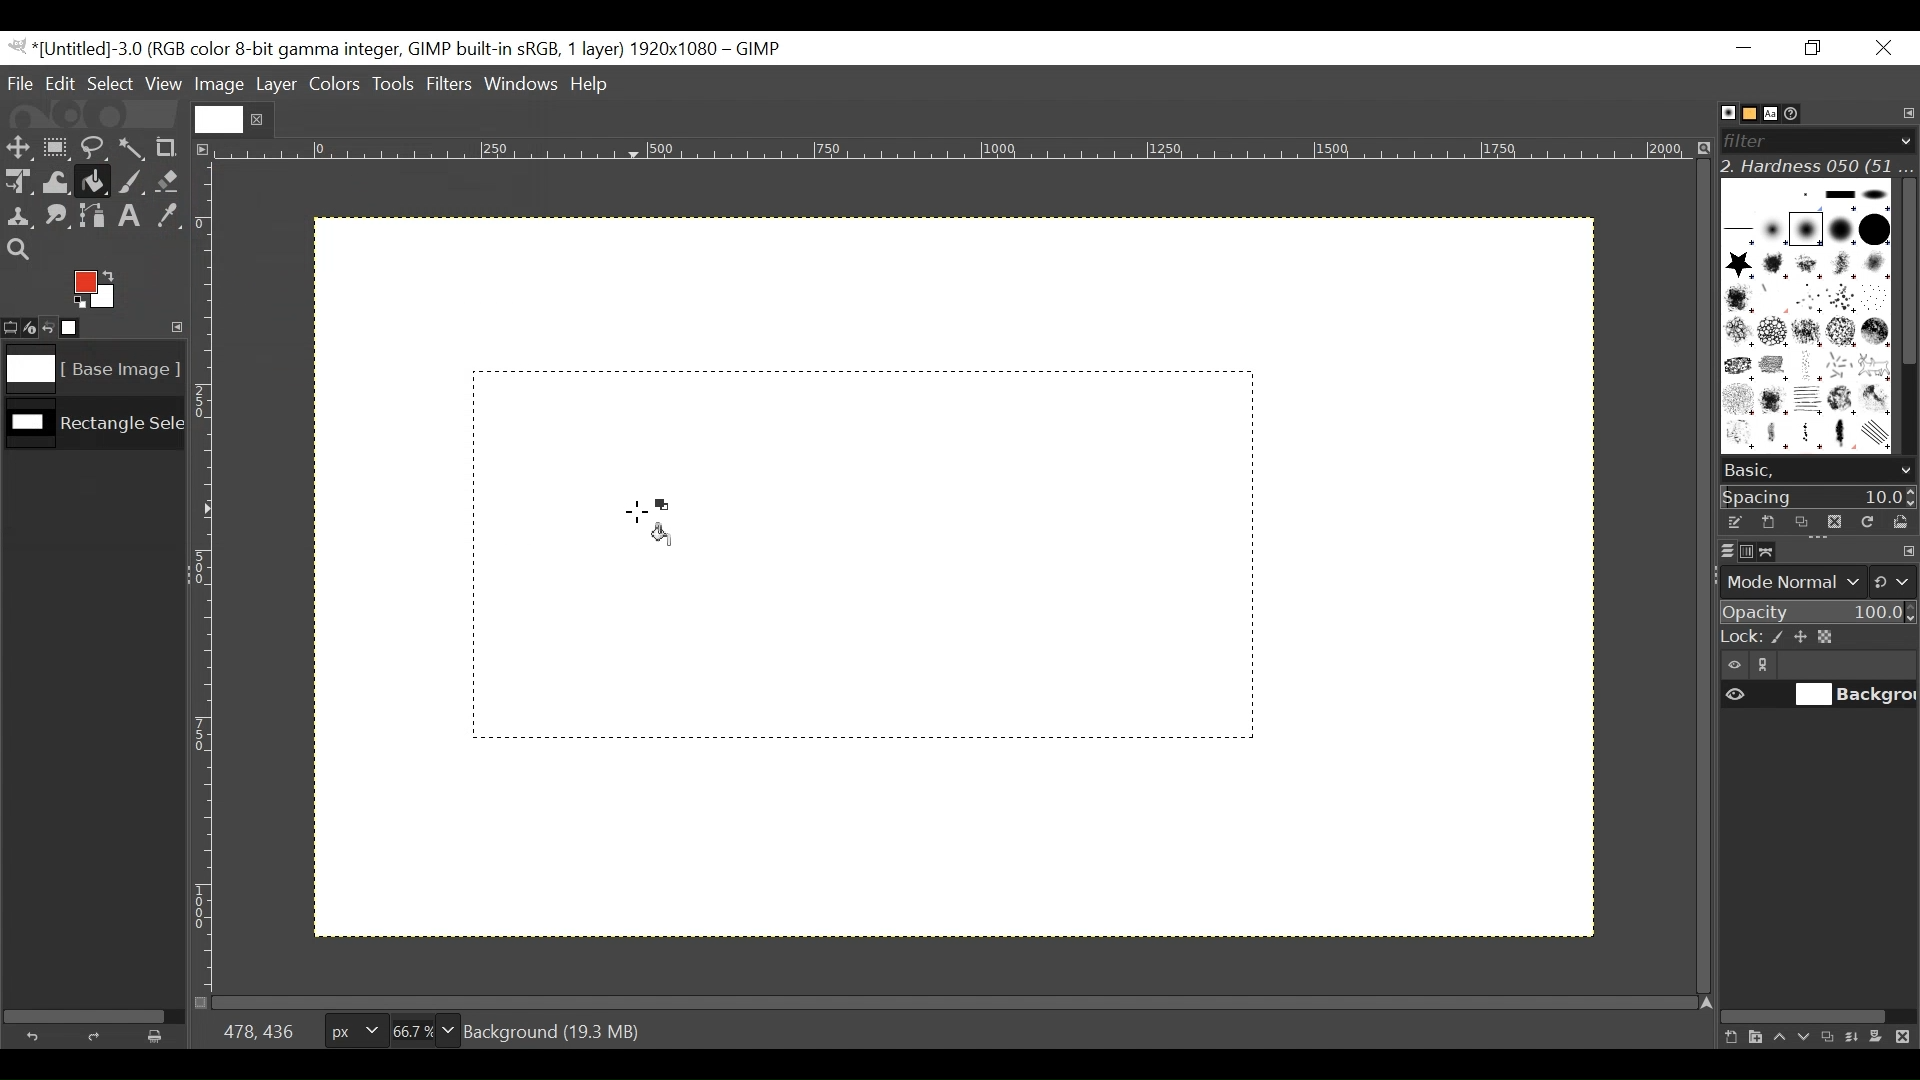 The image size is (1920, 1080). What do you see at coordinates (1767, 522) in the screenshot?
I see `Create a new brush ` at bounding box center [1767, 522].